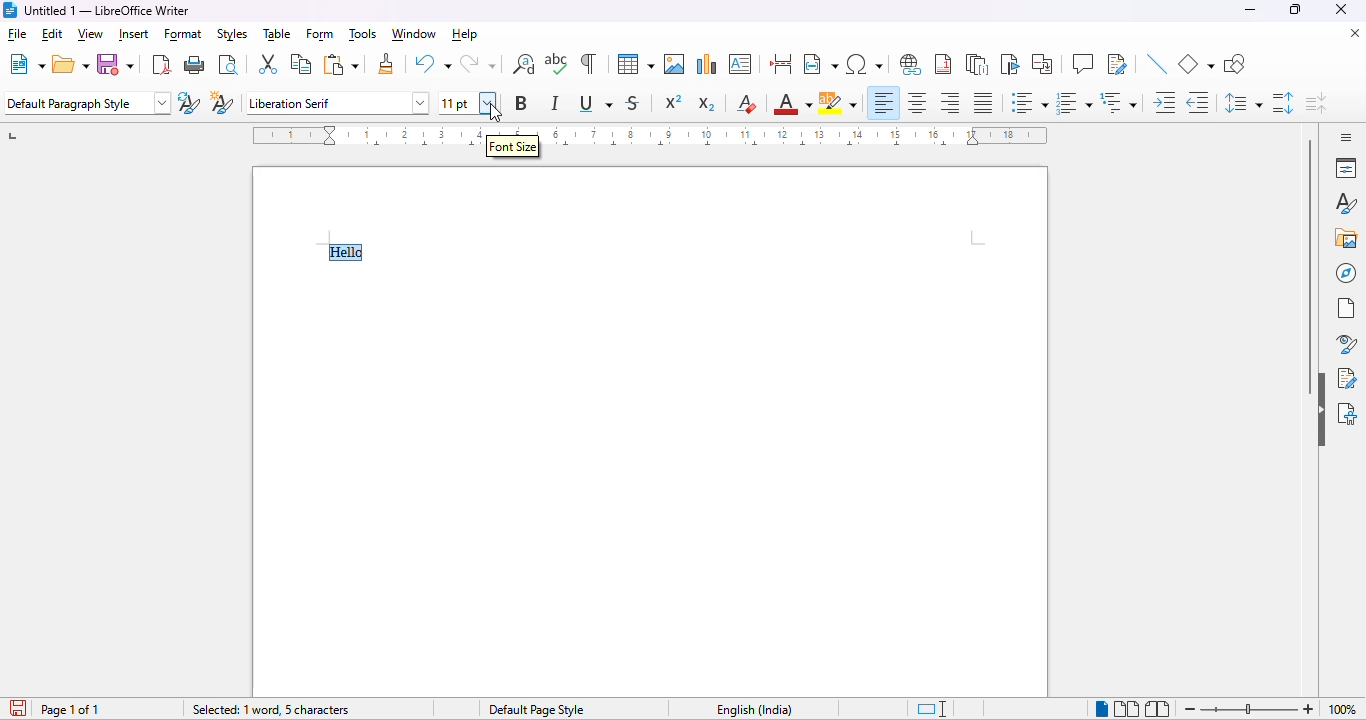 The height and width of the screenshot is (720, 1366). Describe the element at coordinates (353, 135) in the screenshot. I see `ruler` at that location.